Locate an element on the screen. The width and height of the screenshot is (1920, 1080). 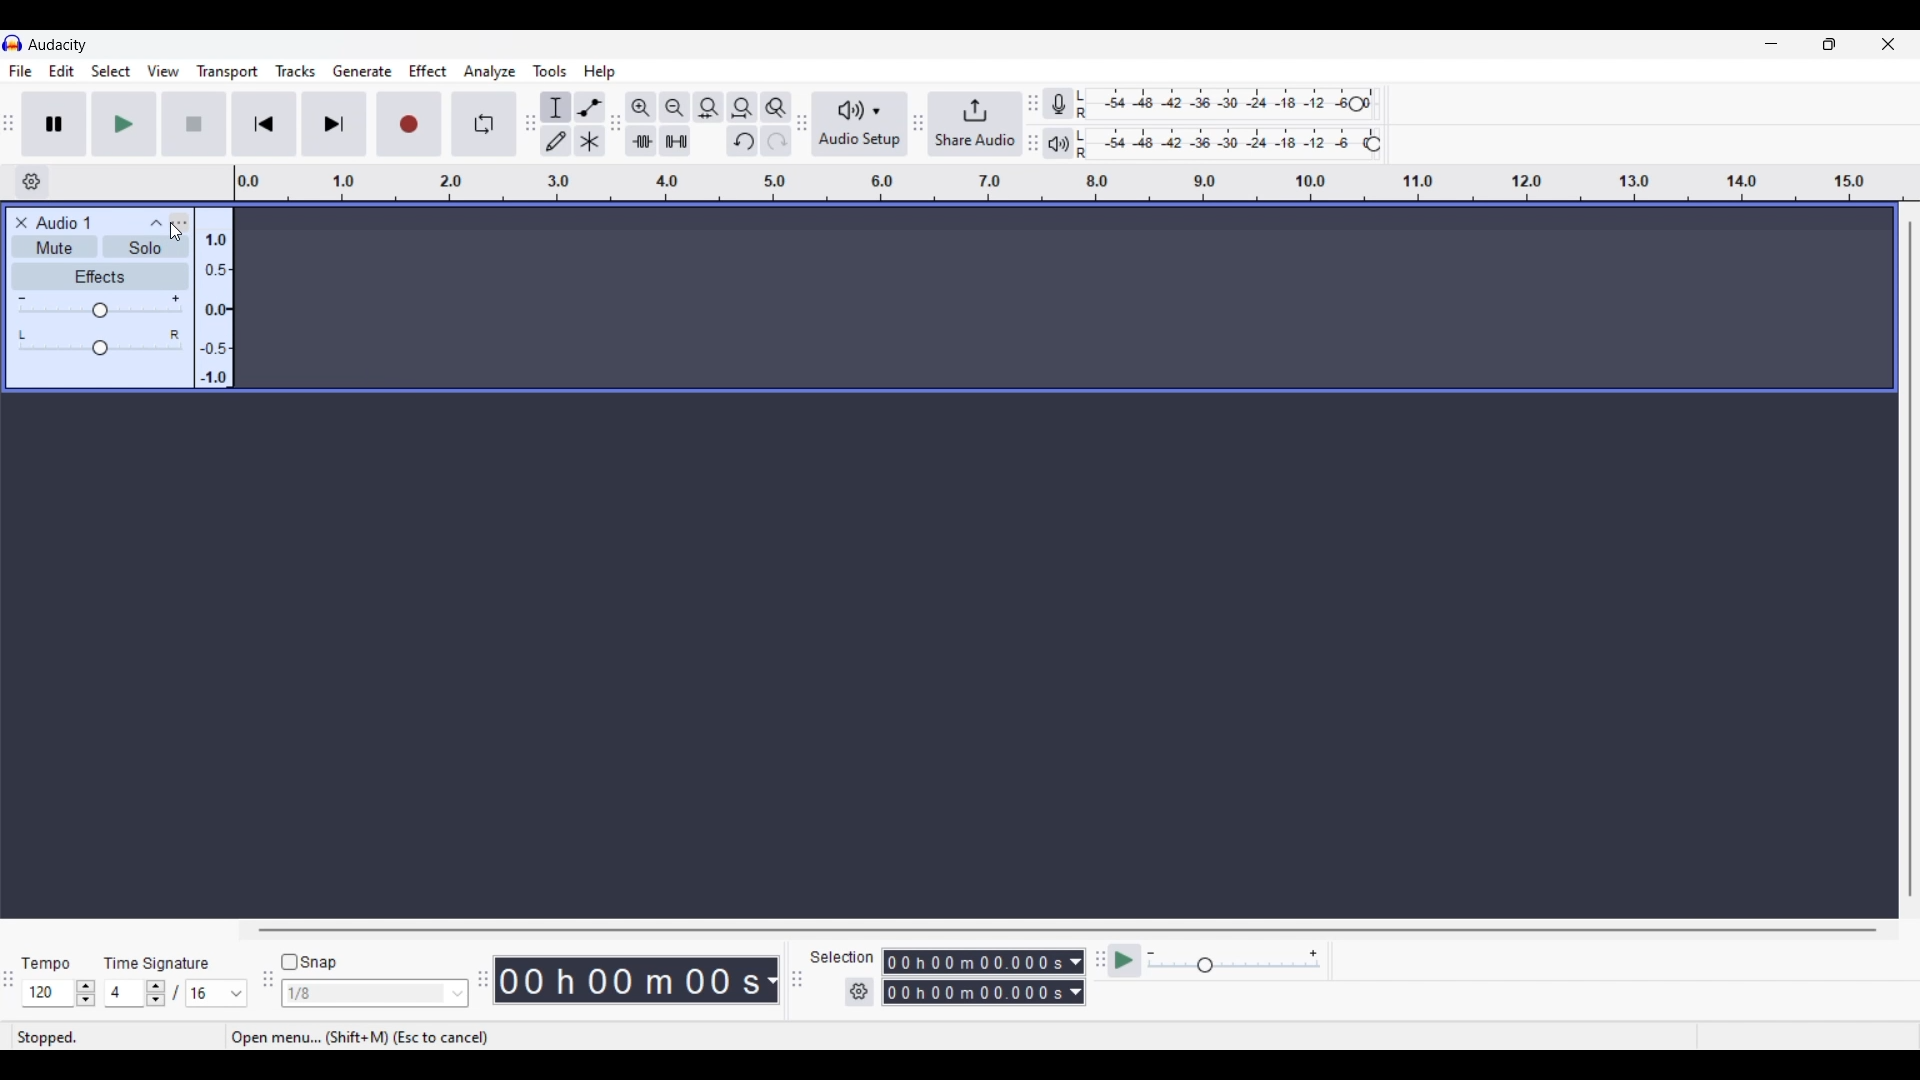
Increase/Decrease time signature is located at coordinates (156, 993).